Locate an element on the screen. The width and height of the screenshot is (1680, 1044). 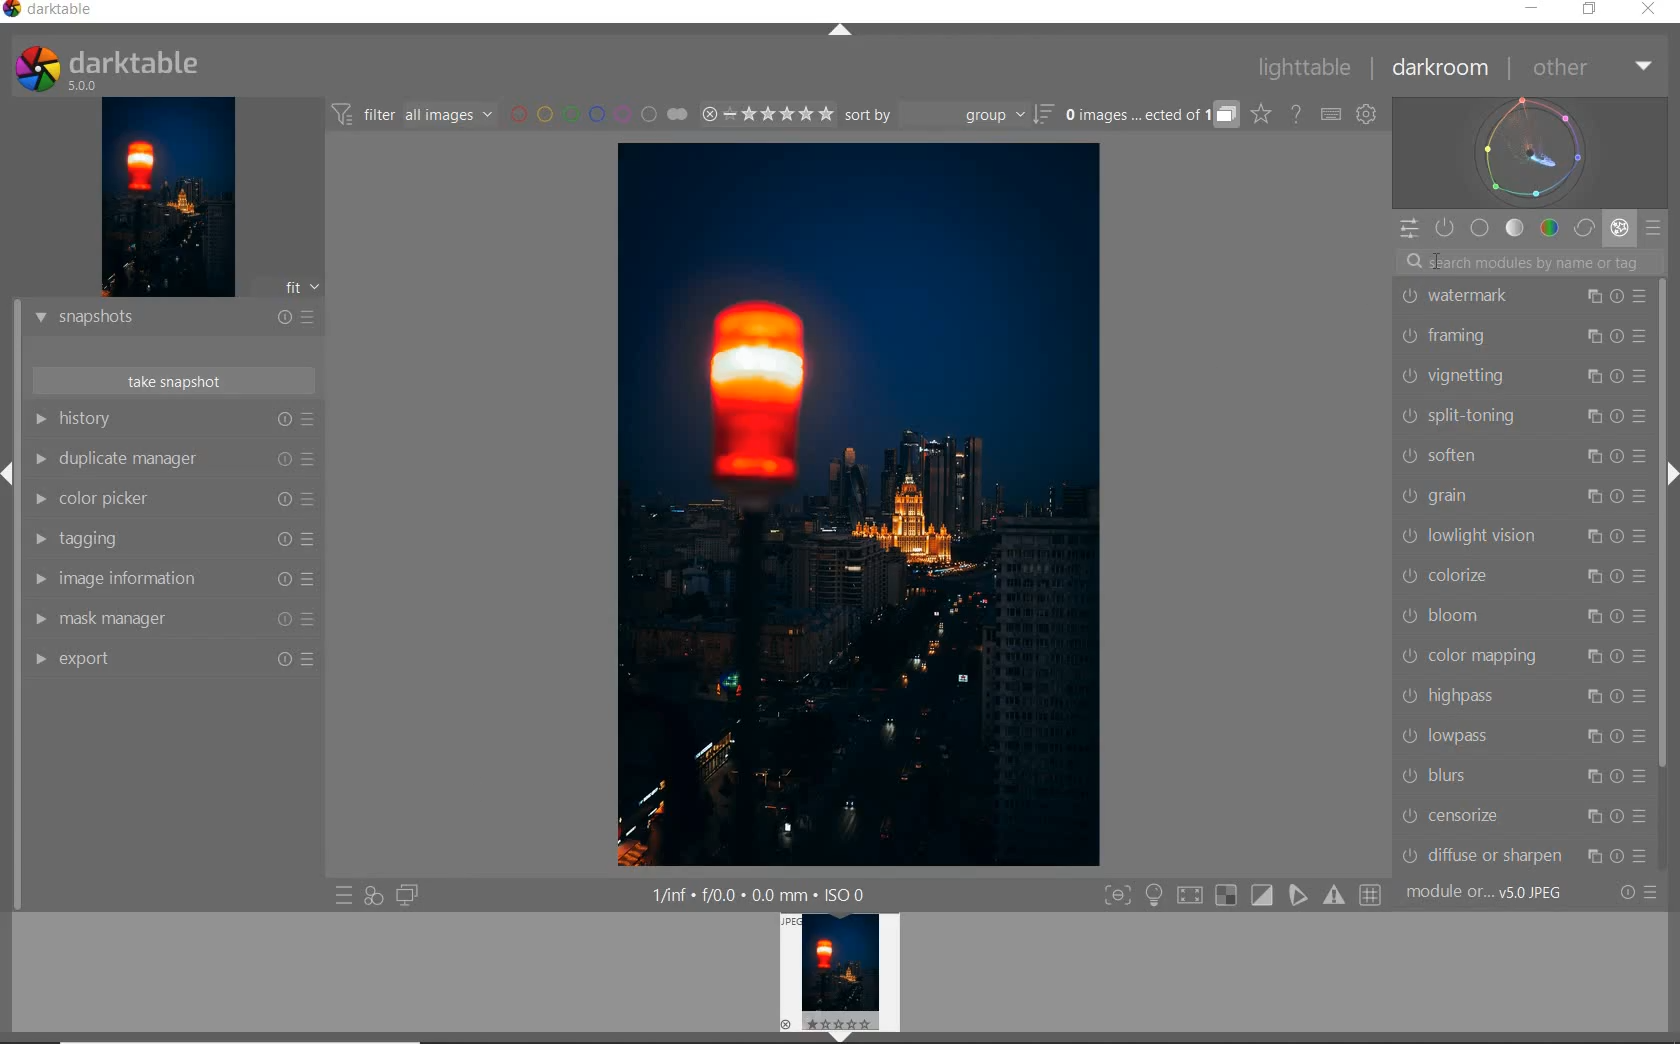
Multiple instance is located at coordinates (1586, 616).